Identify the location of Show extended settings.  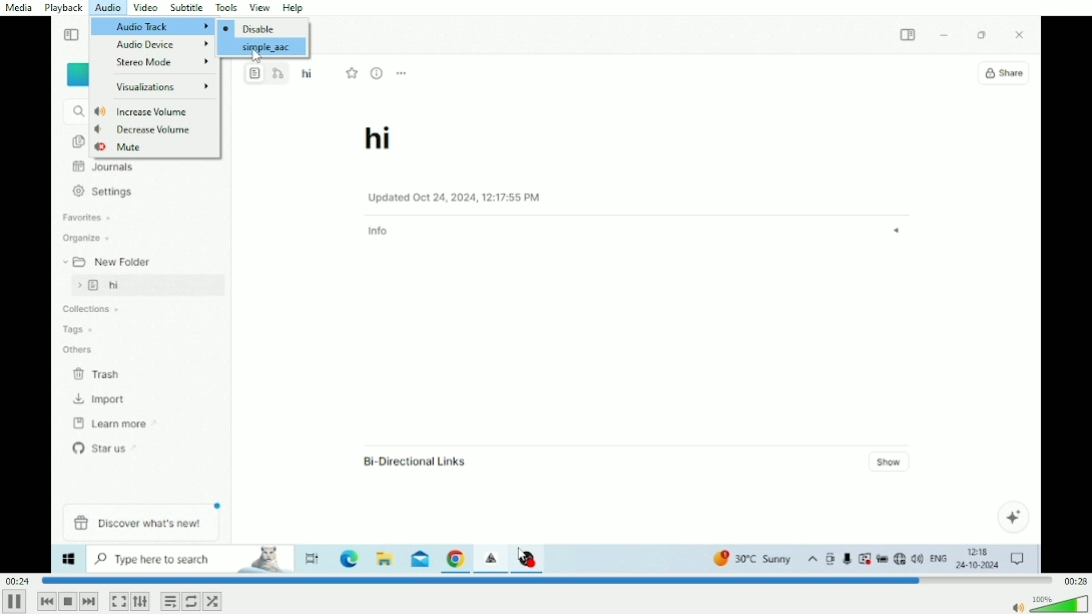
(140, 602).